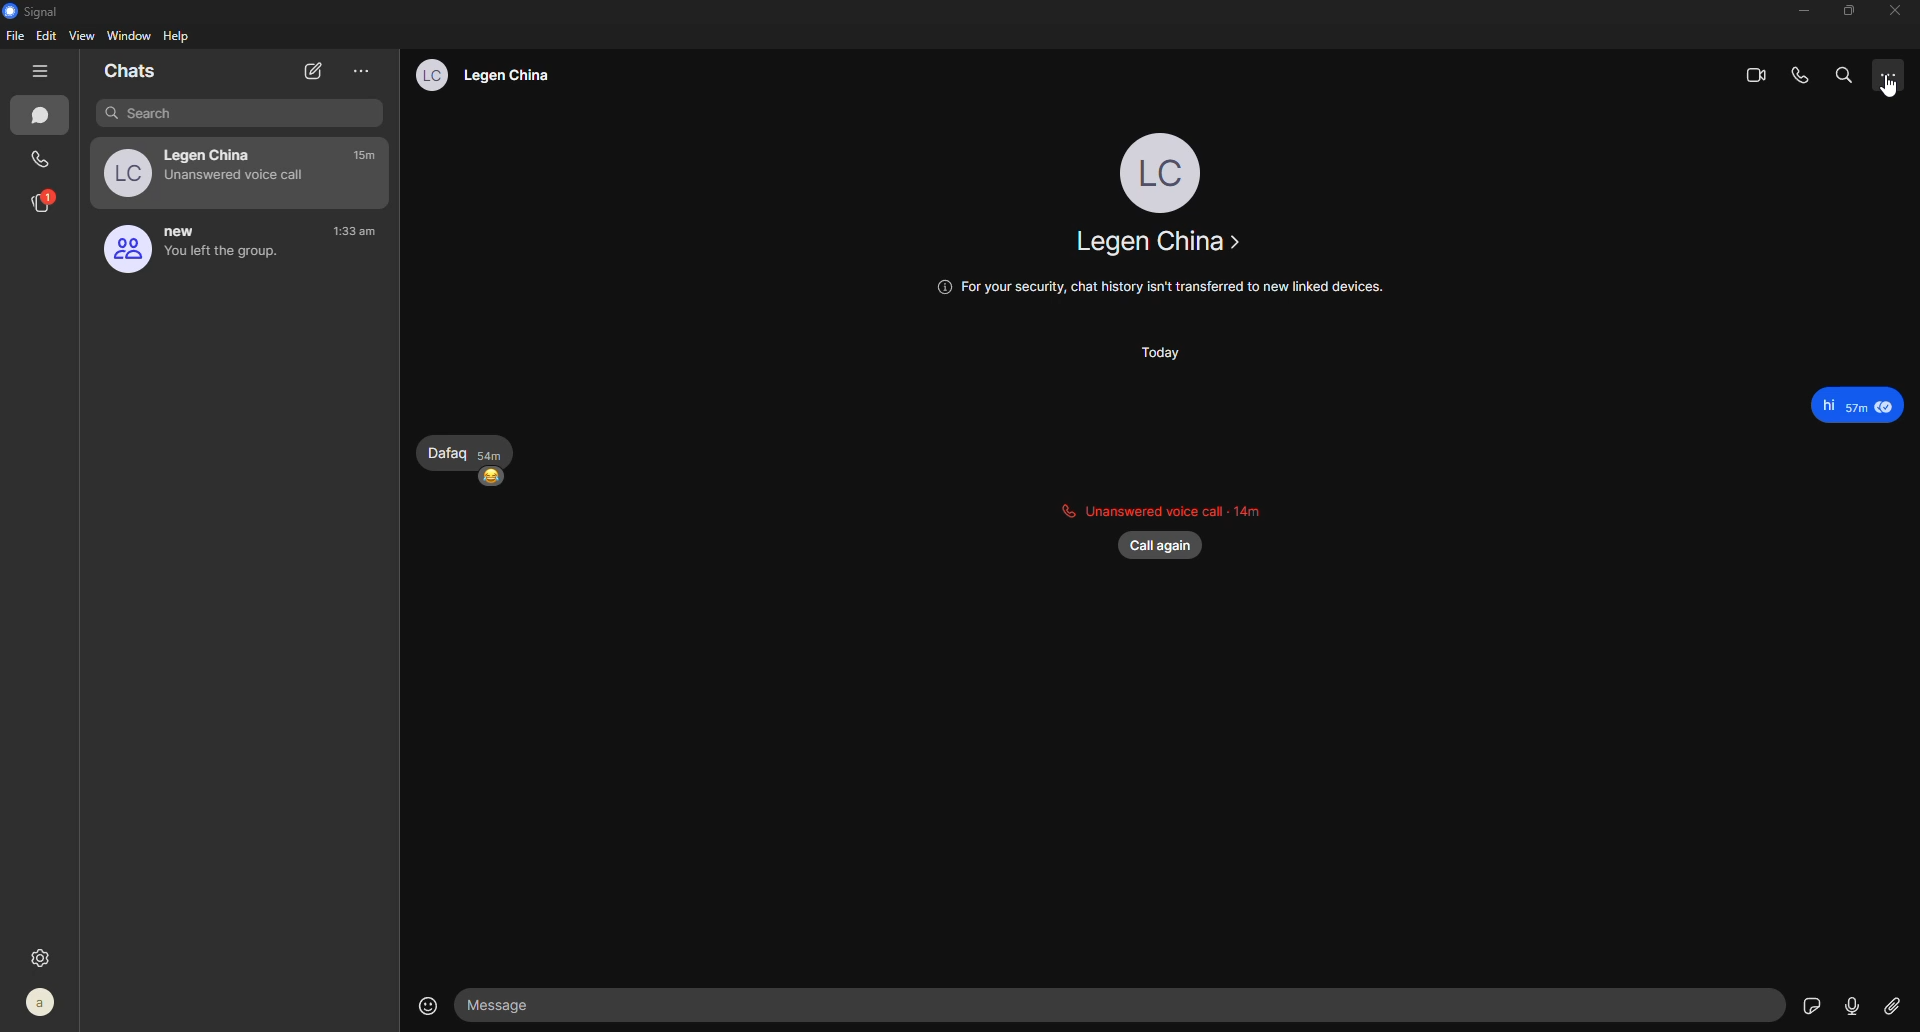 The width and height of the screenshot is (1920, 1032). What do you see at coordinates (133, 70) in the screenshot?
I see `chats` at bounding box center [133, 70].